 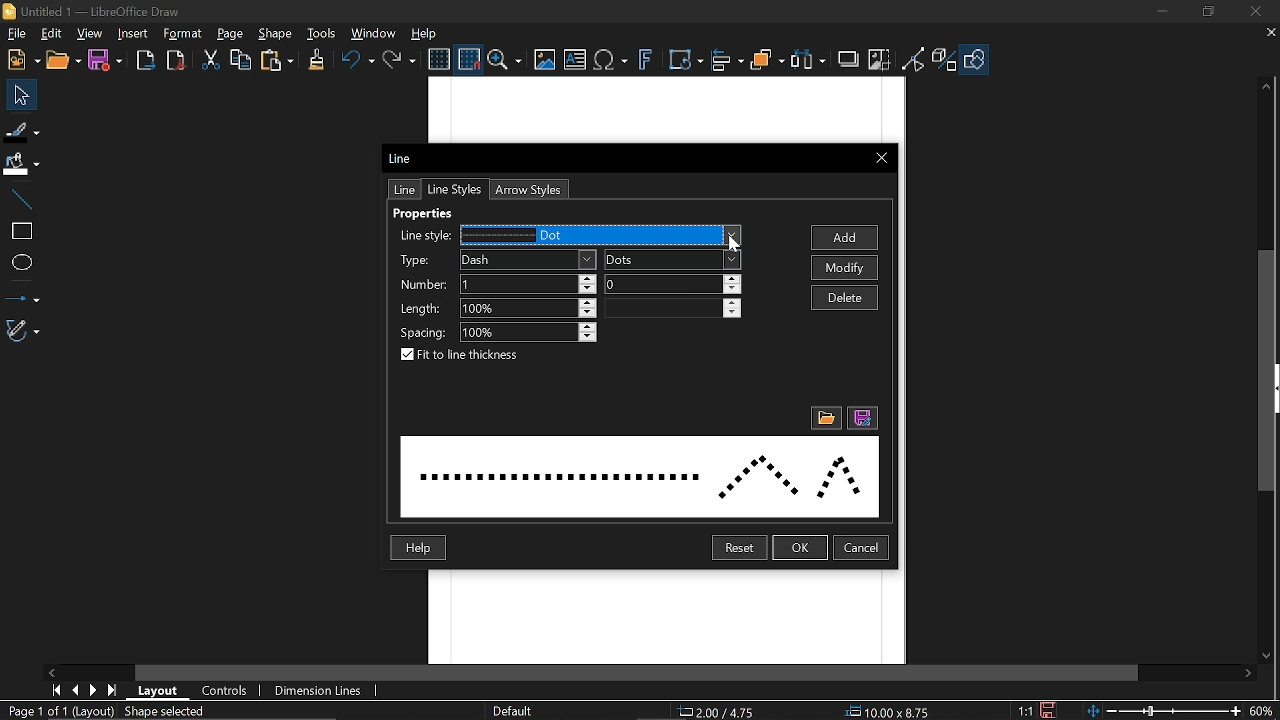 What do you see at coordinates (974, 61) in the screenshot?
I see `Shapes` at bounding box center [974, 61].